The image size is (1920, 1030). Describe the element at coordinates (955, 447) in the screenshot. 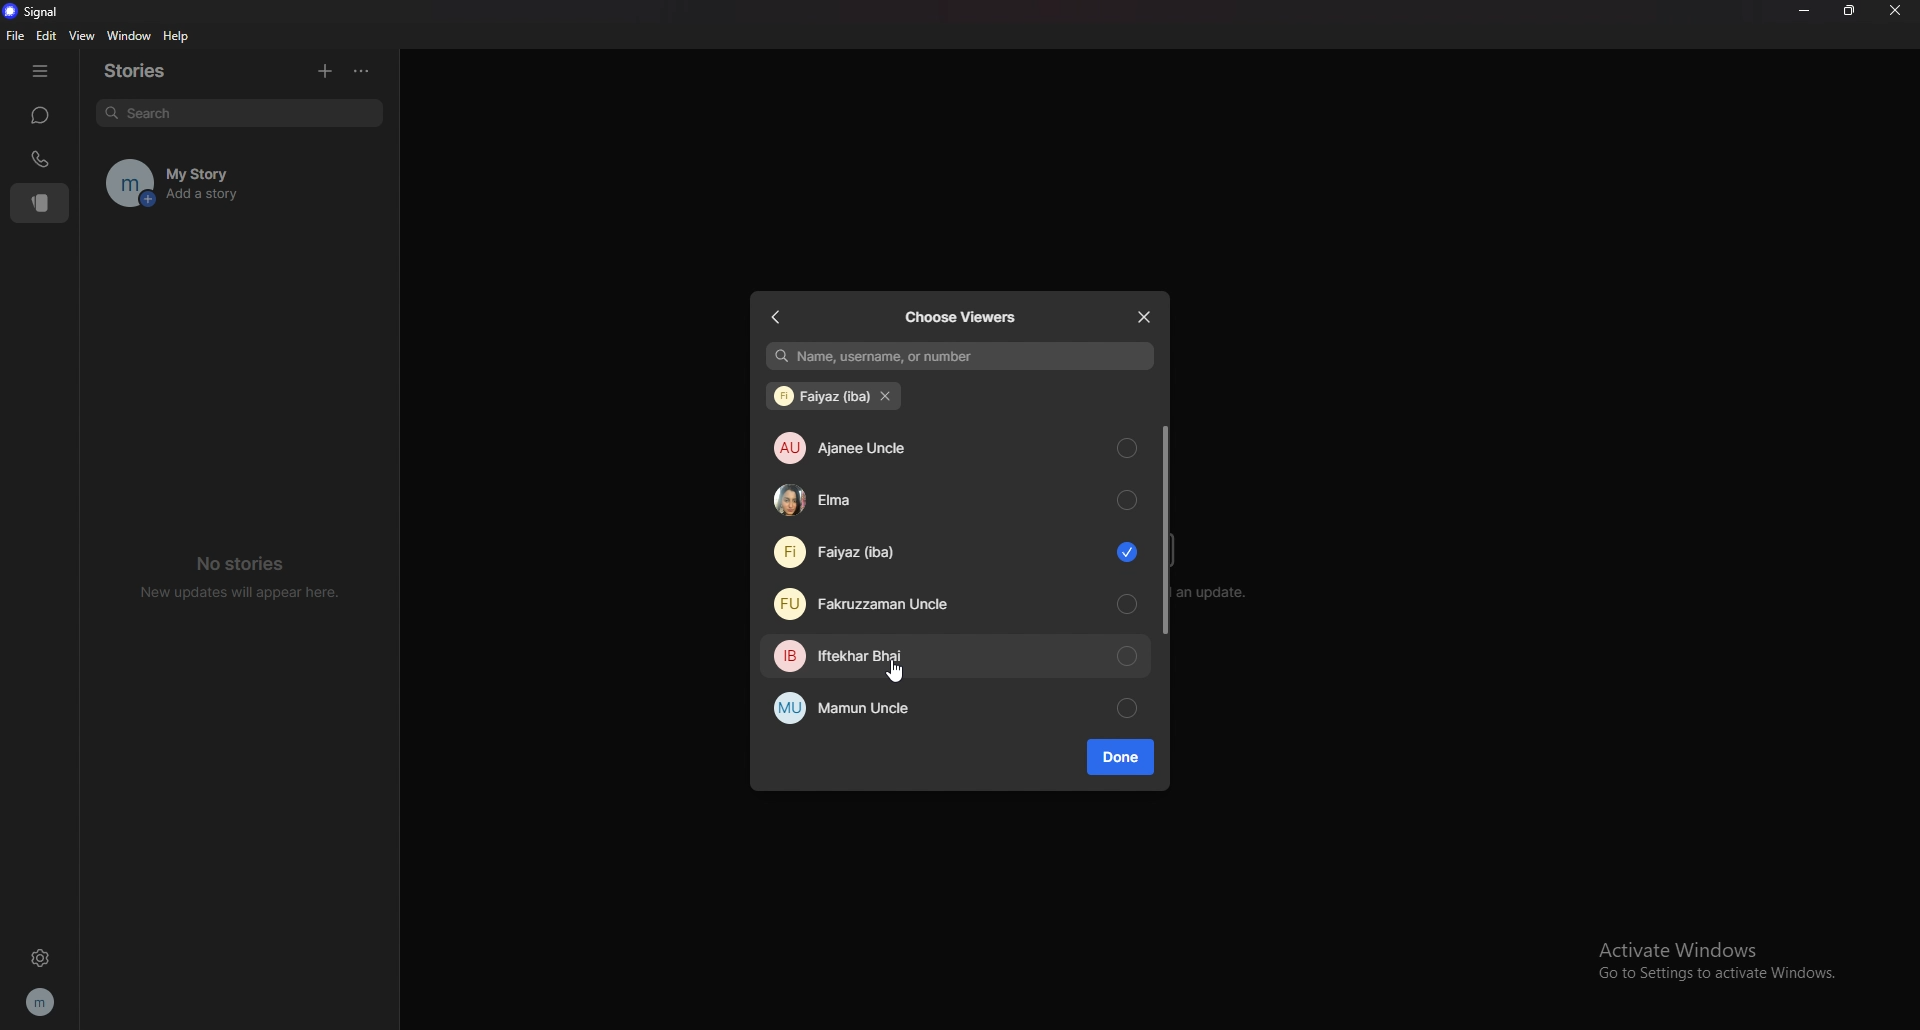

I see `ajanee uncle` at that location.